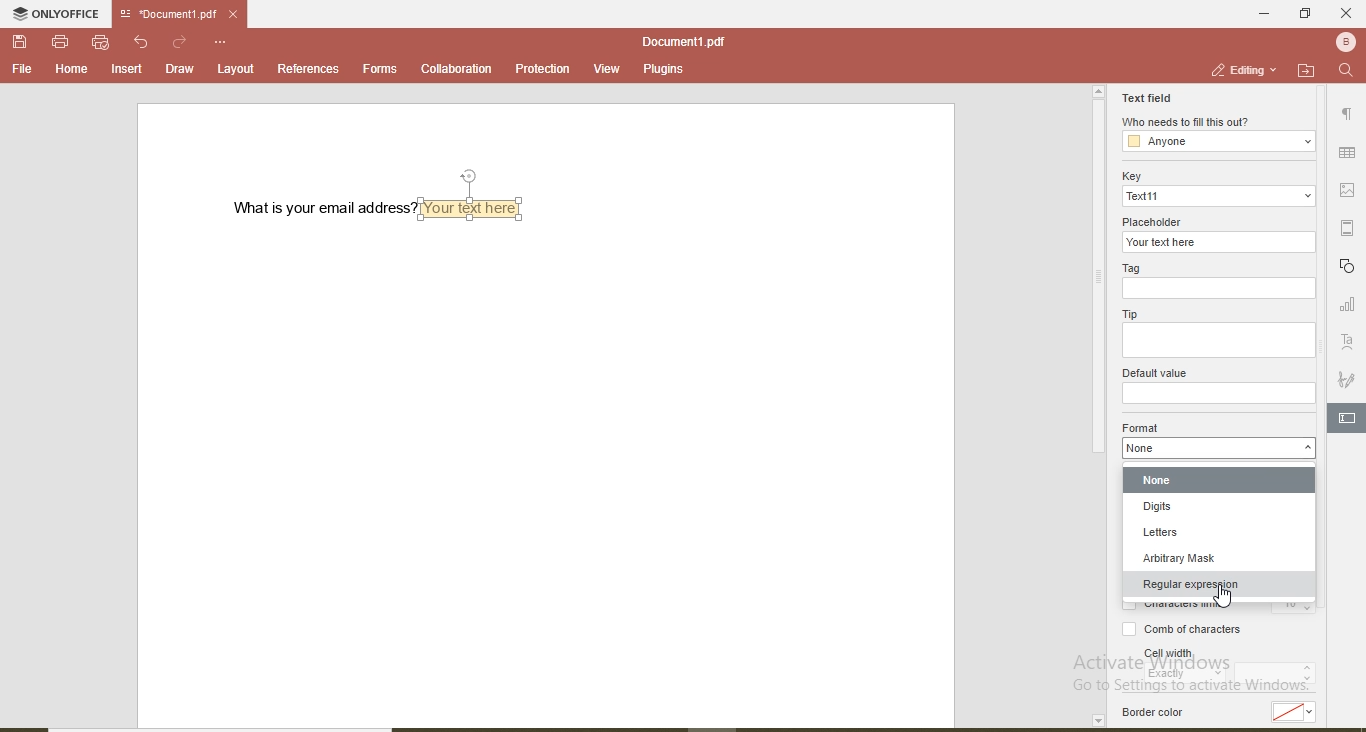 The image size is (1366, 732). What do you see at coordinates (181, 41) in the screenshot?
I see `redo` at bounding box center [181, 41].